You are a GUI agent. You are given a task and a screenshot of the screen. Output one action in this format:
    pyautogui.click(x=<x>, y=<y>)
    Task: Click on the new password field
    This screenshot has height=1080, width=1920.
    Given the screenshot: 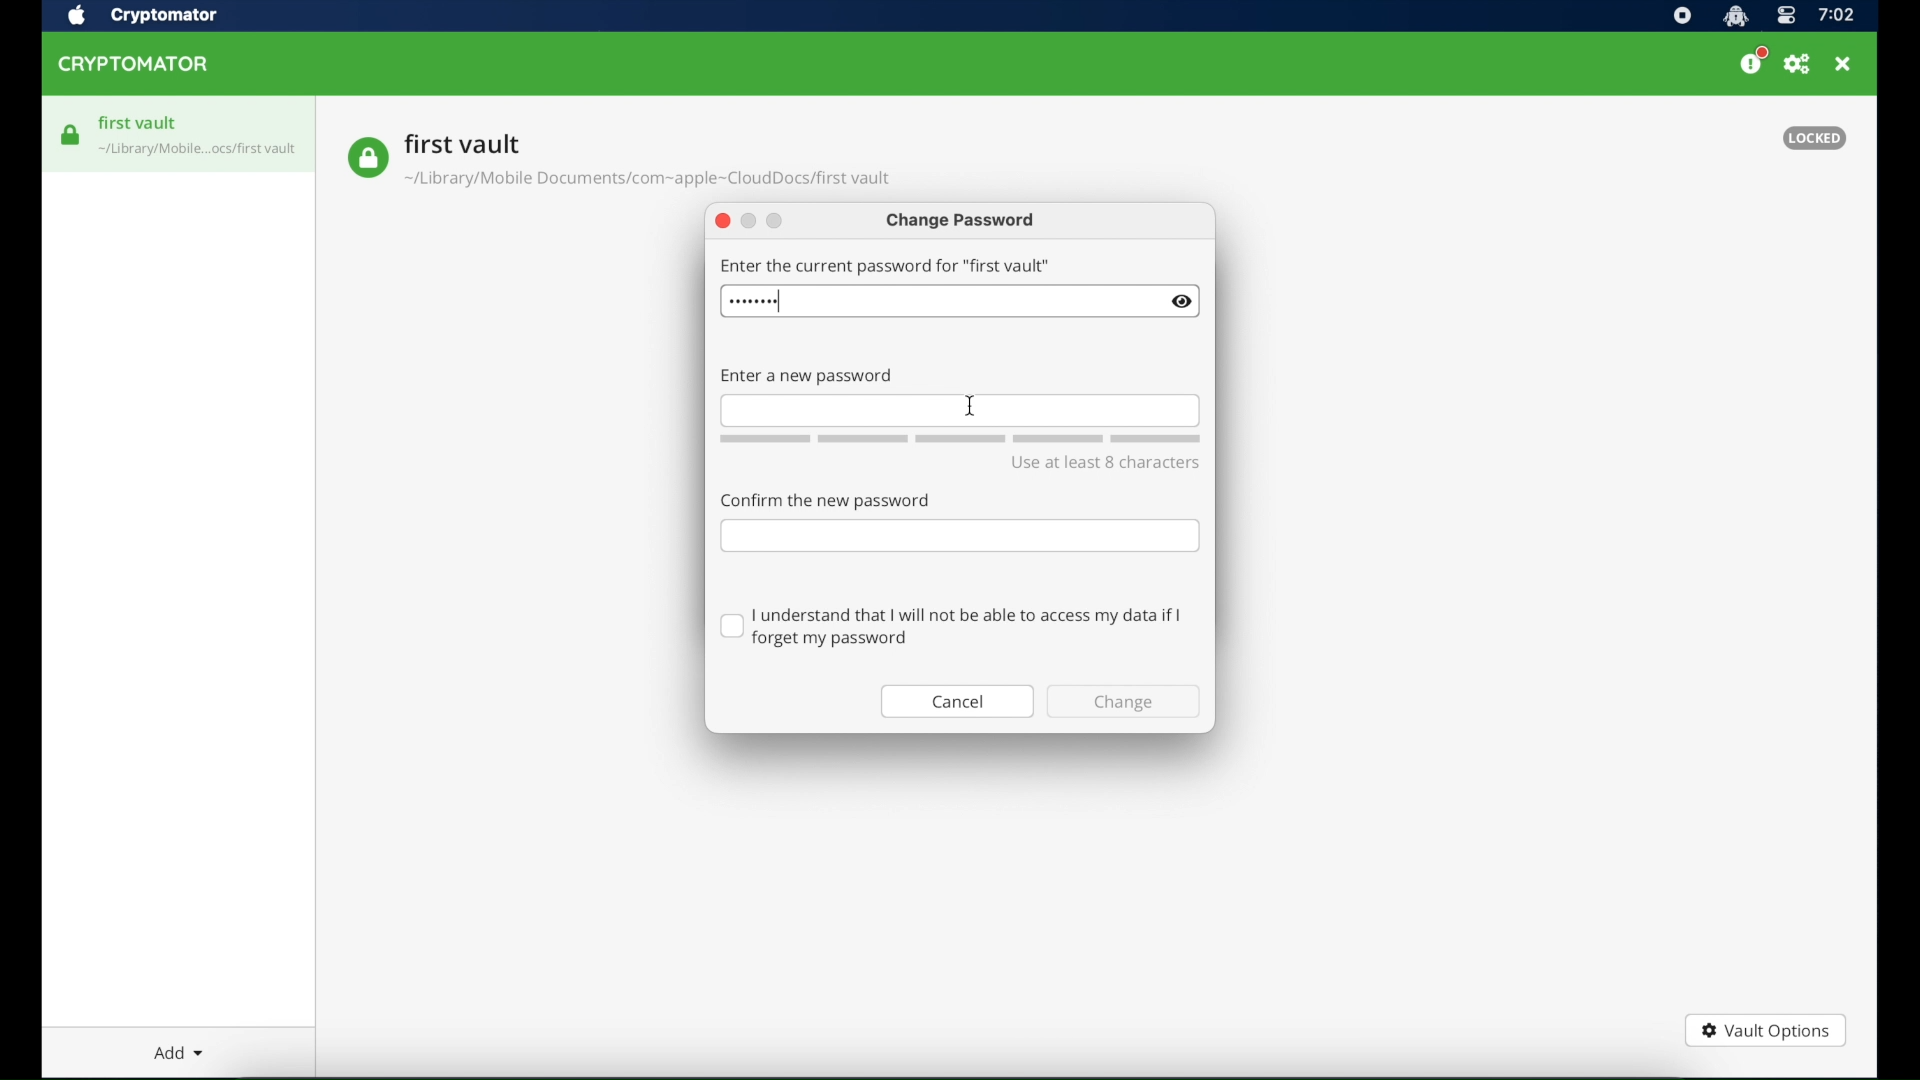 What is the action you would take?
    pyautogui.click(x=960, y=410)
    